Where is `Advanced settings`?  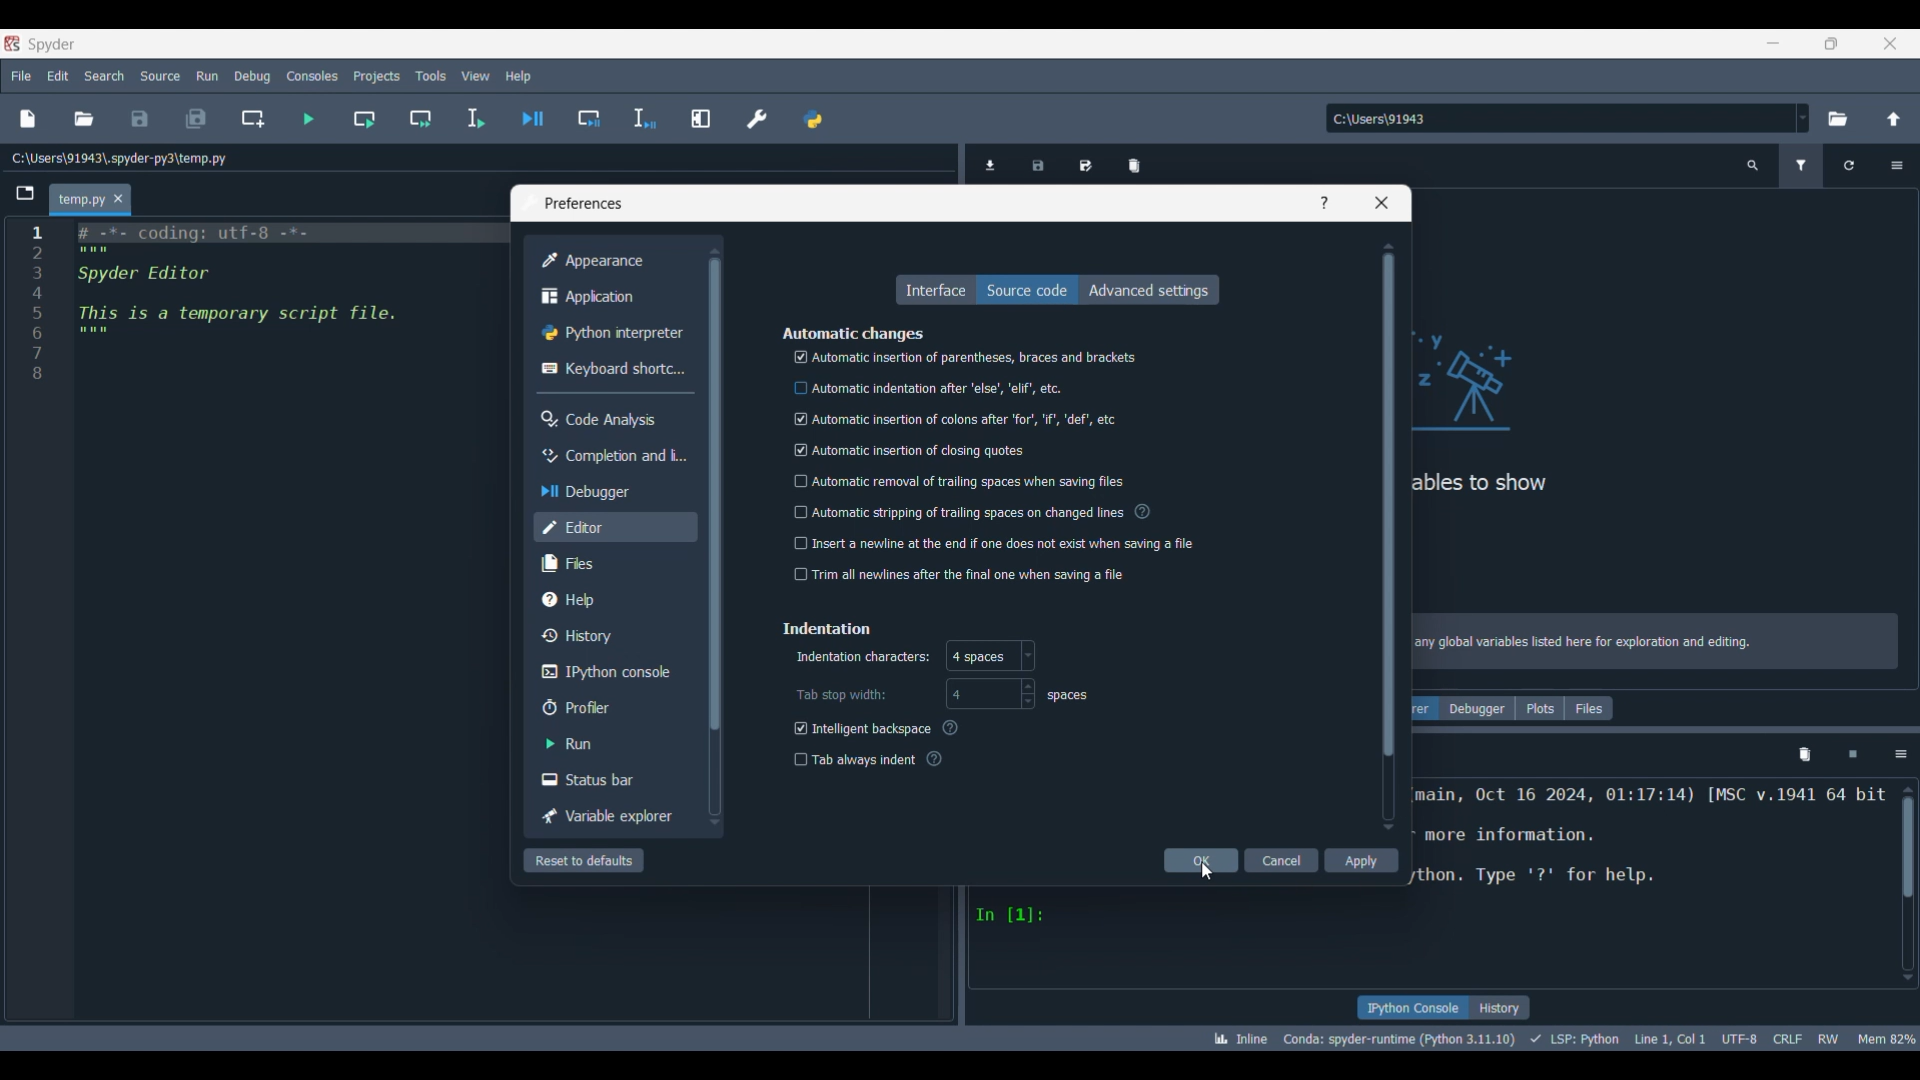
Advanced settings is located at coordinates (1149, 290).